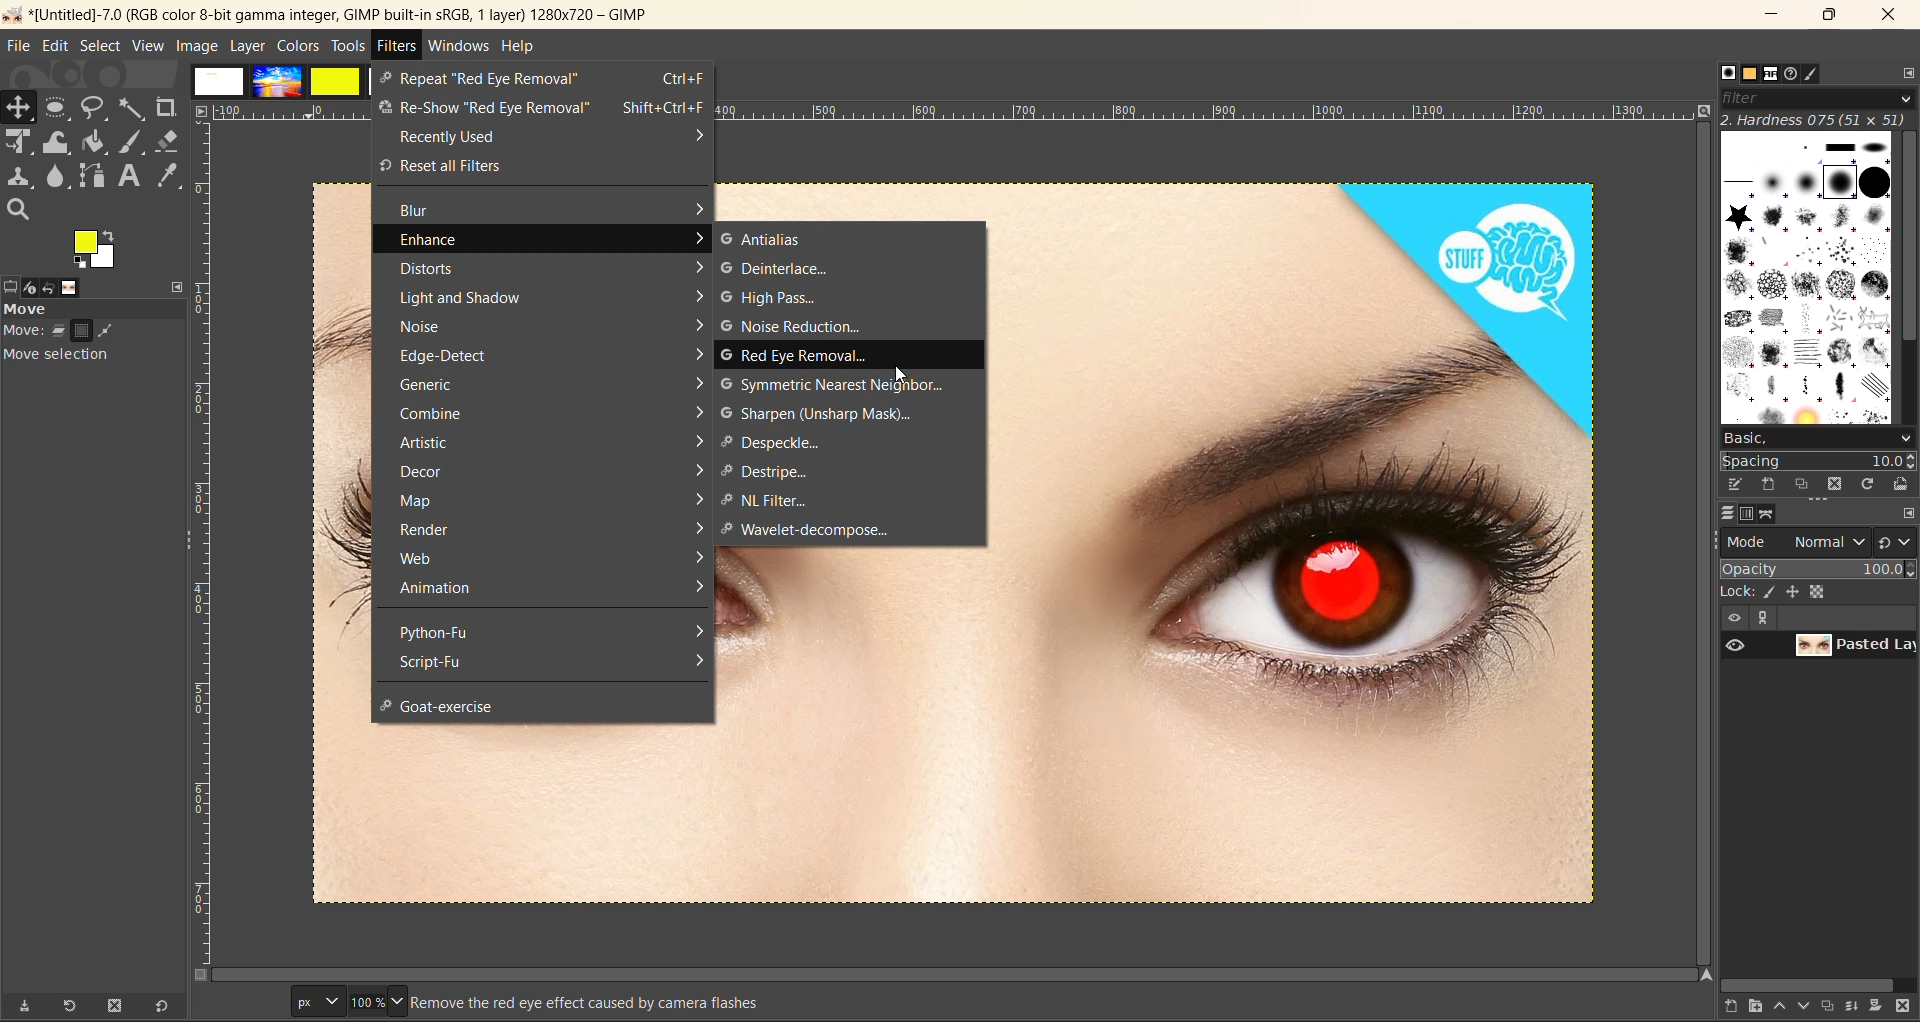 This screenshot has width=1920, height=1022. Describe the element at coordinates (818, 527) in the screenshot. I see `wavelet decompose` at that location.